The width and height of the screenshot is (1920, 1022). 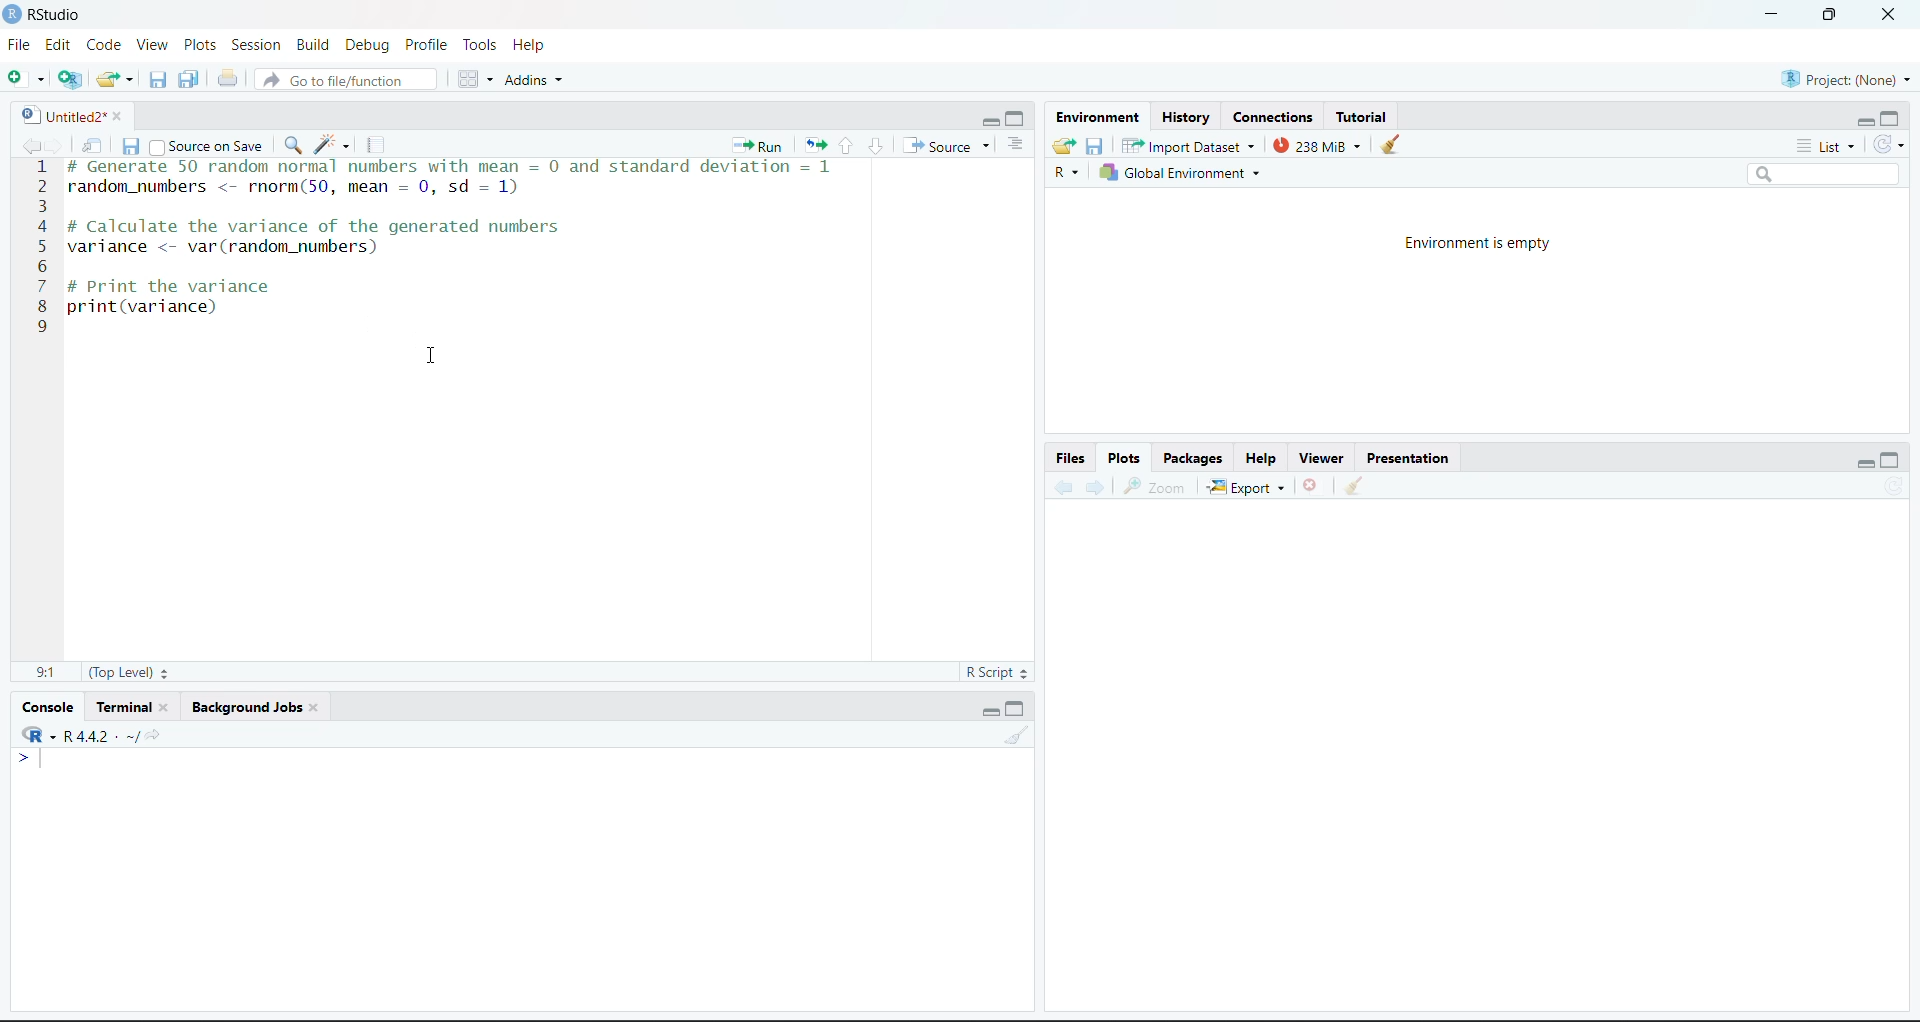 What do you see at coordinates (1890, 118) in the screenshot?
I see `maximize` at bounding box center [1890, 118].